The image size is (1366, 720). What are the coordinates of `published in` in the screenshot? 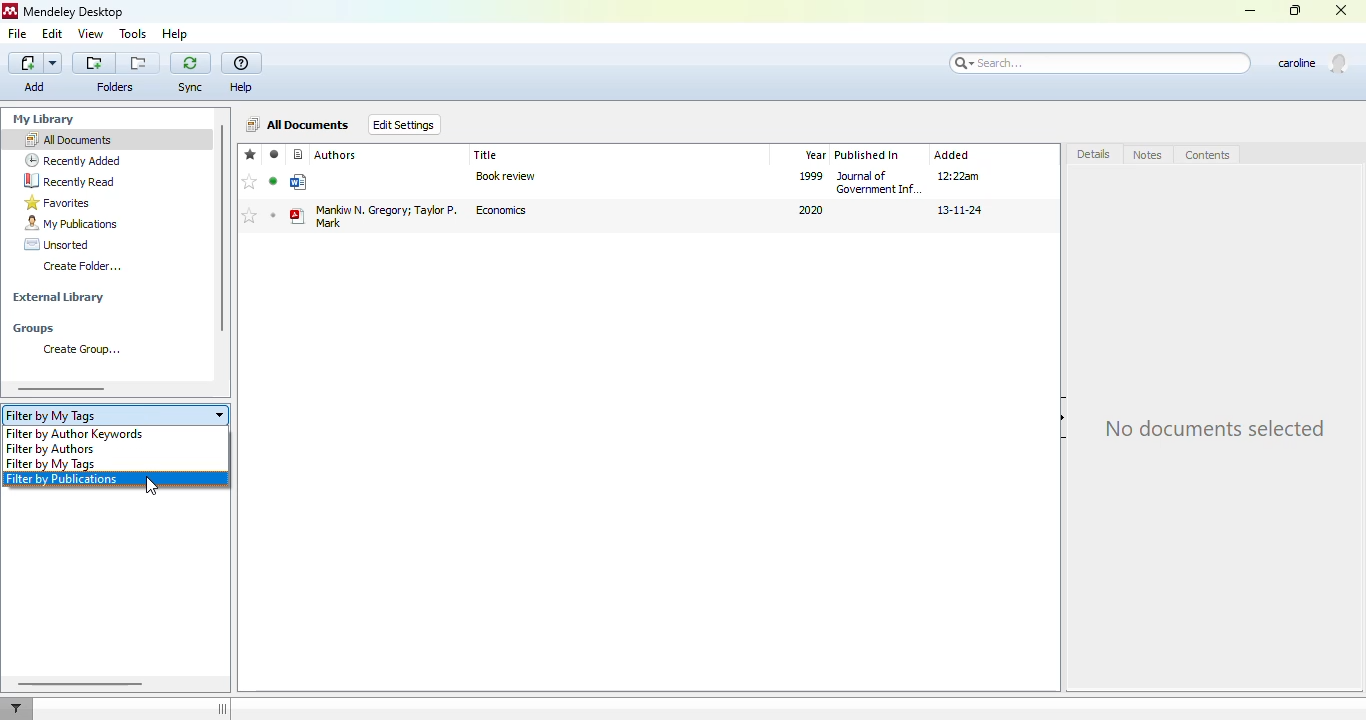 It's located at (867, 155).